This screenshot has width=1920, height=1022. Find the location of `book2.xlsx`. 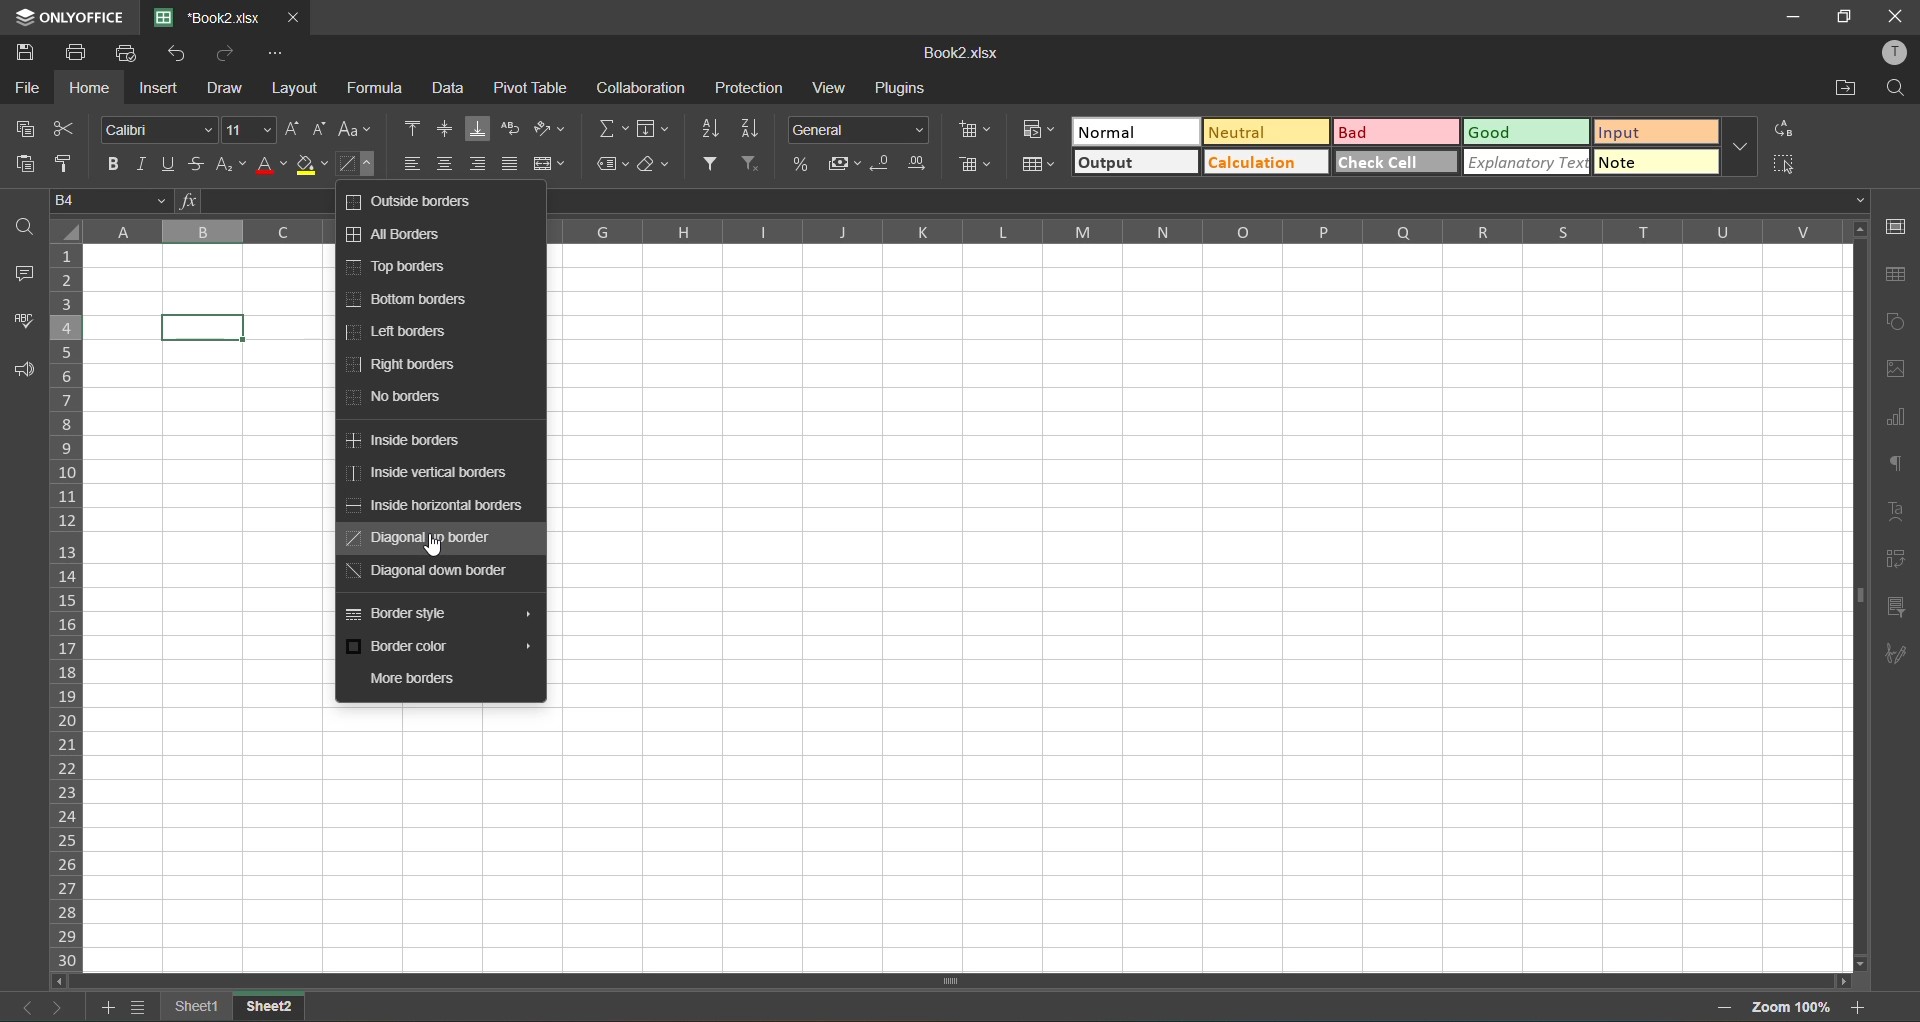

book2.xlsx is located at coordinates (968, 54).